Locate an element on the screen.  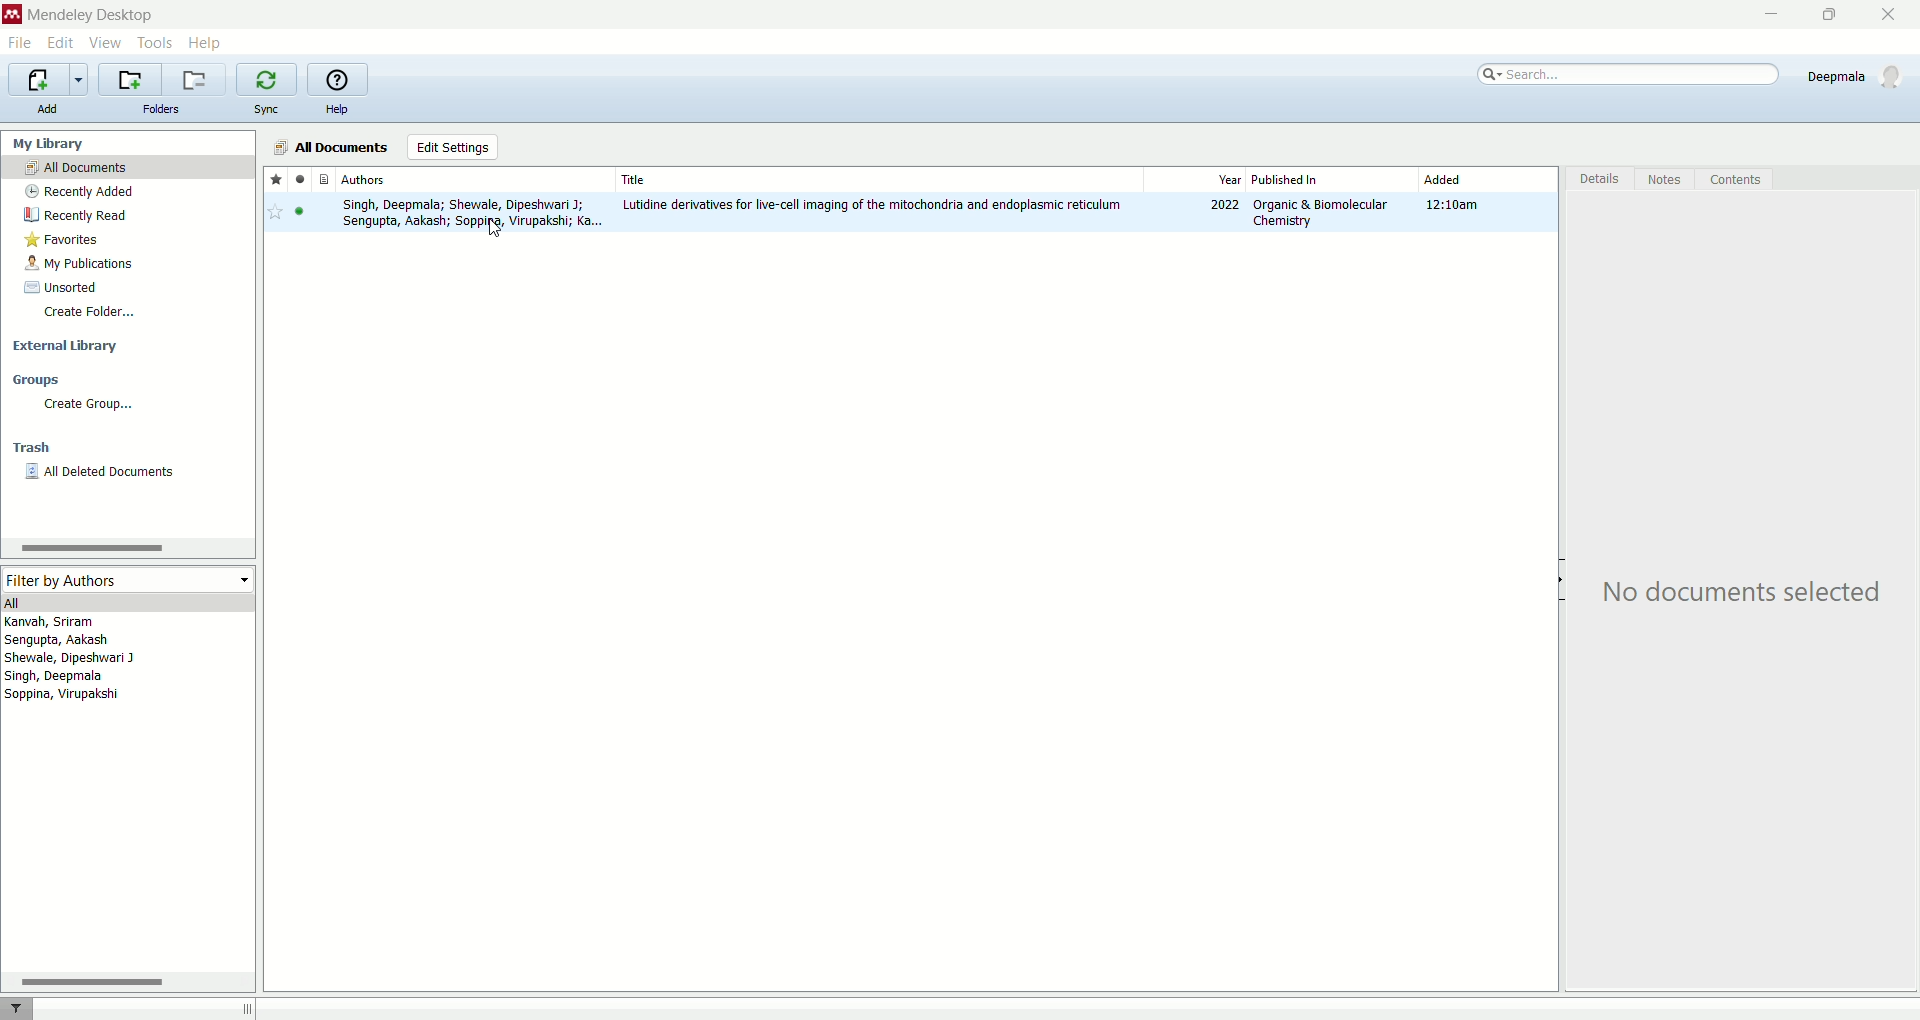
groups is located at coordinates (125, 380).